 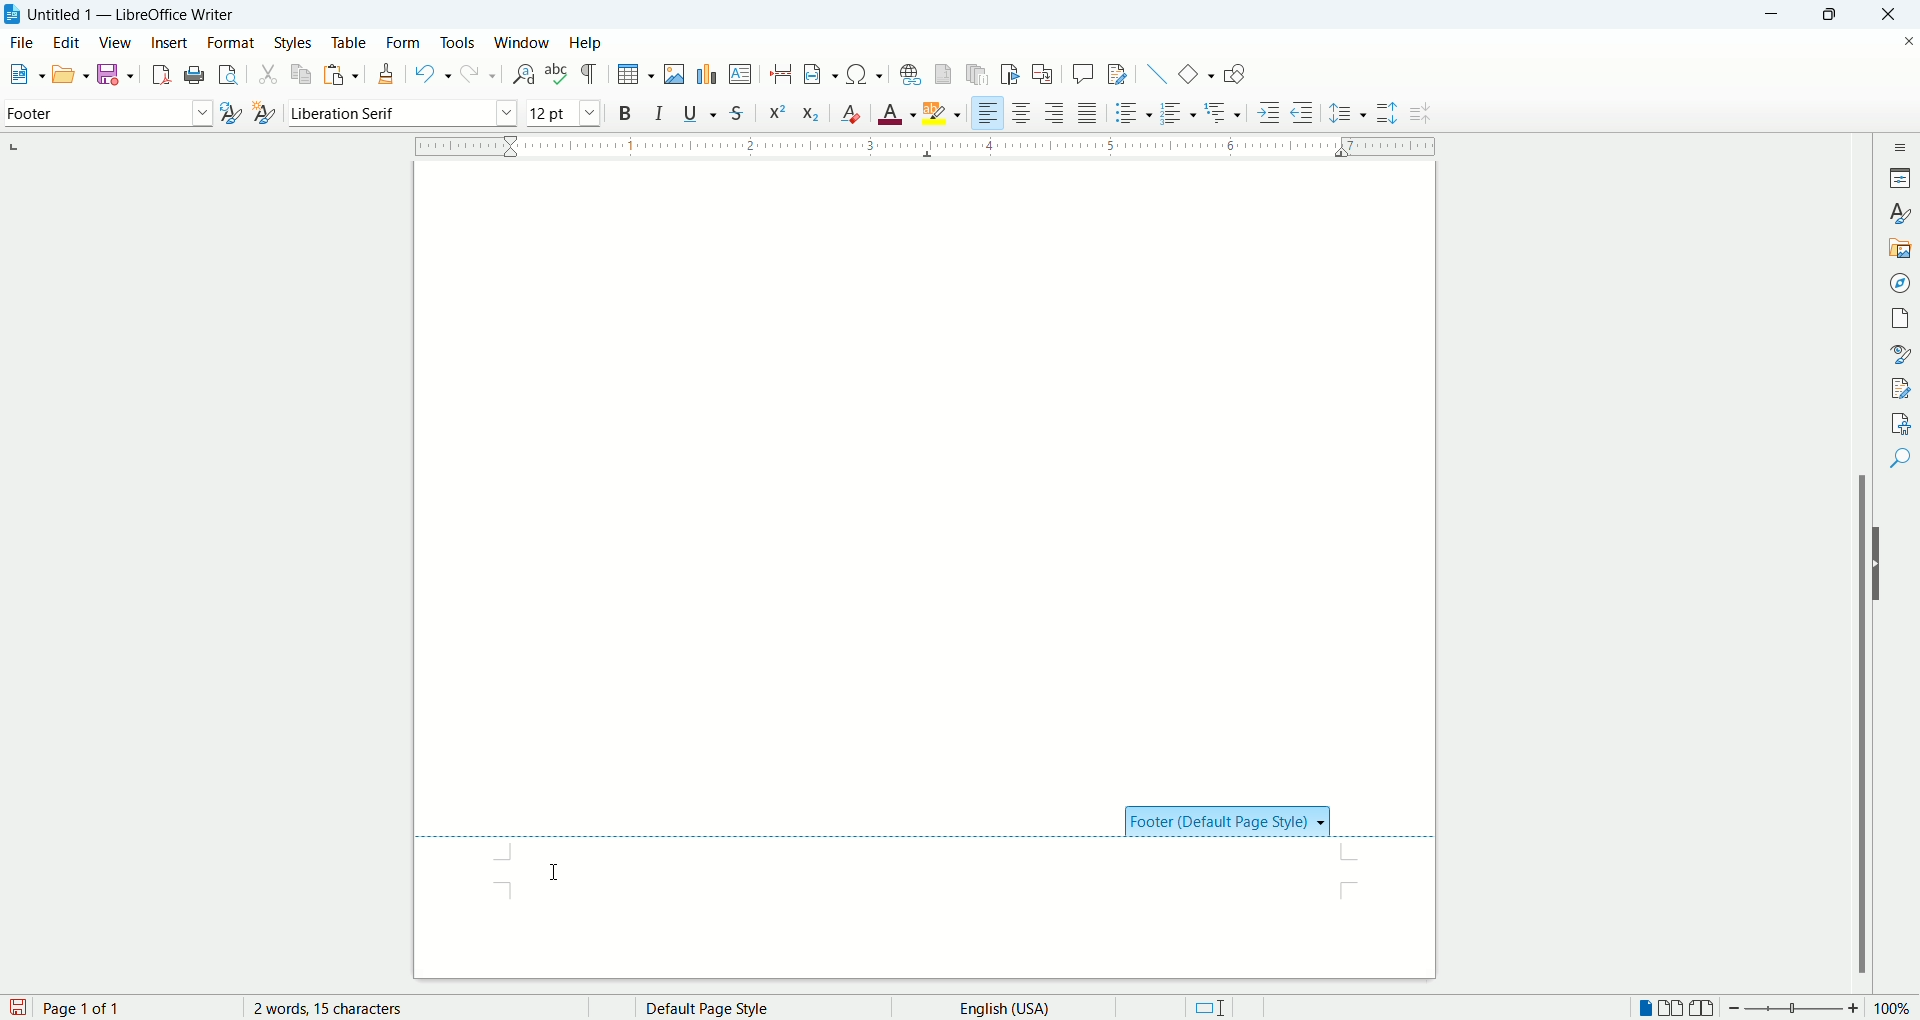 What do you see at coordinates (1387, 114) in the screenshot?
I see `increase paragraph spacing` at bounding box center [1387, 114].